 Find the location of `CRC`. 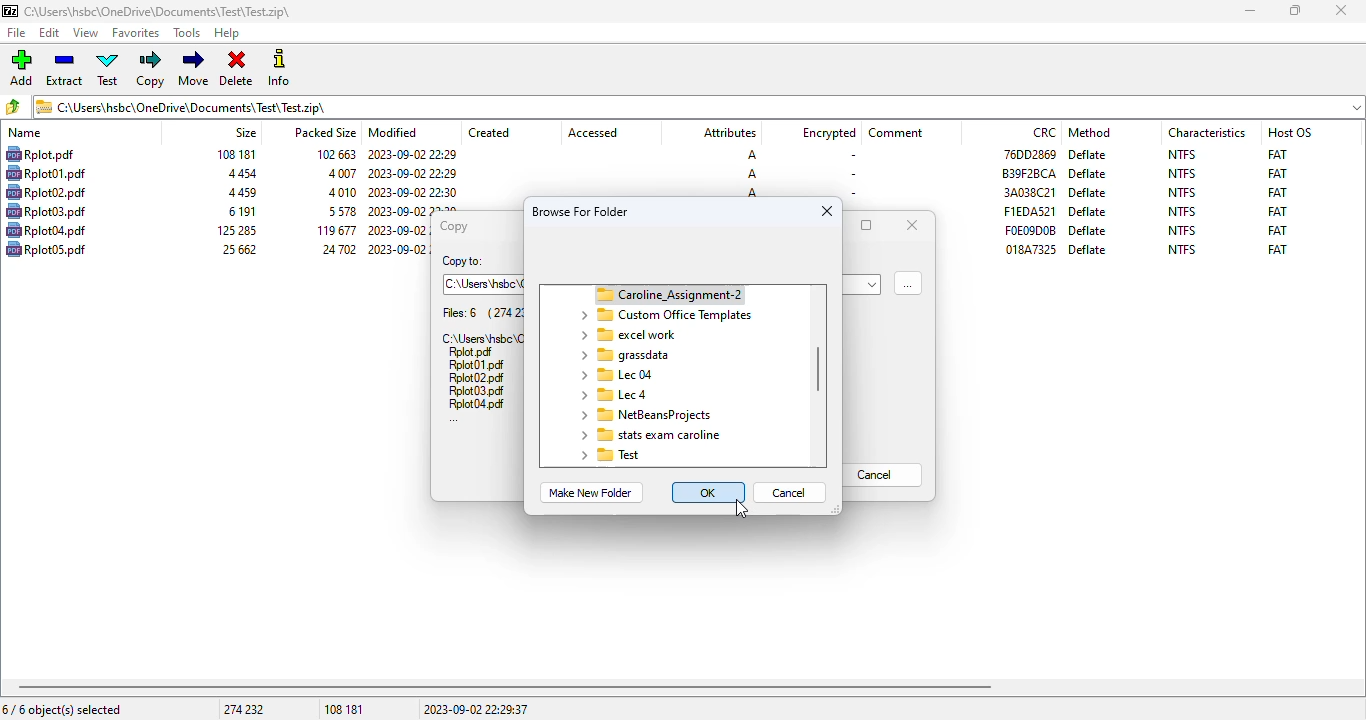

CRC is located at coordinates (1030, 230).